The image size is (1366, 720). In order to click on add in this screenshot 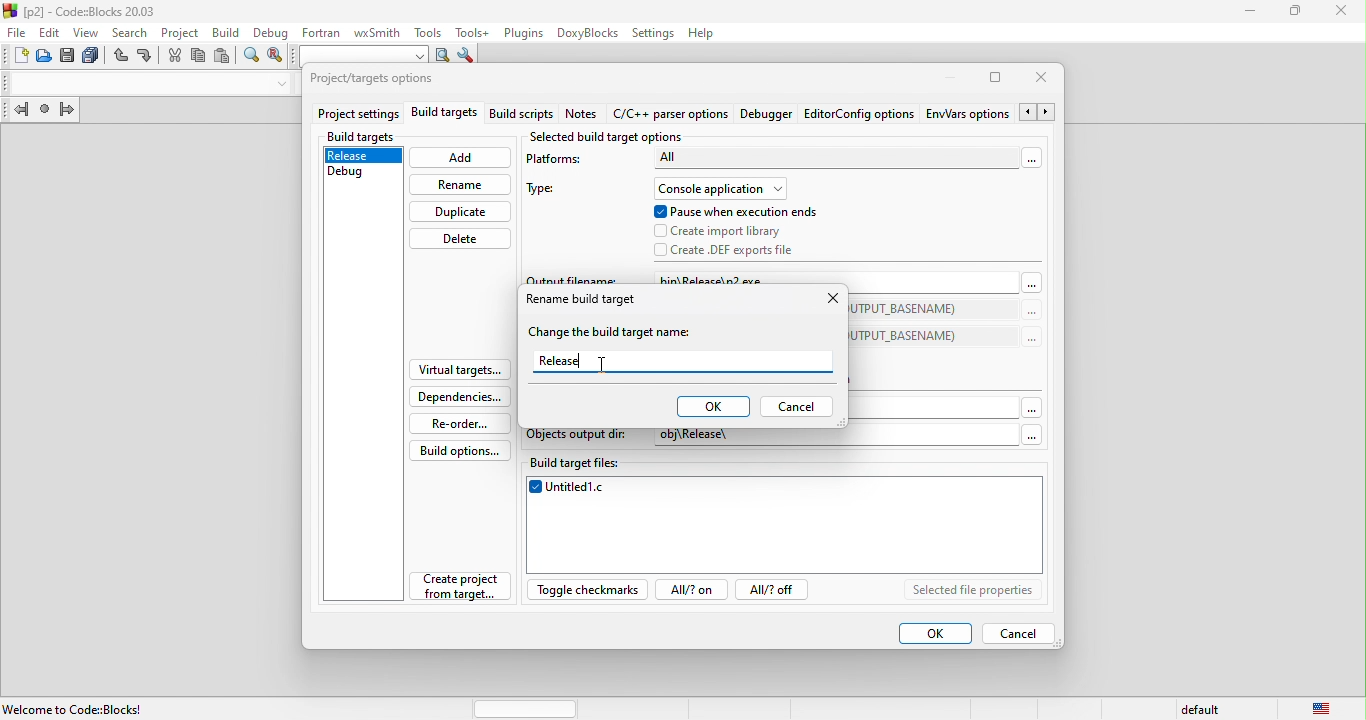, I will do `click(461, 158)`.